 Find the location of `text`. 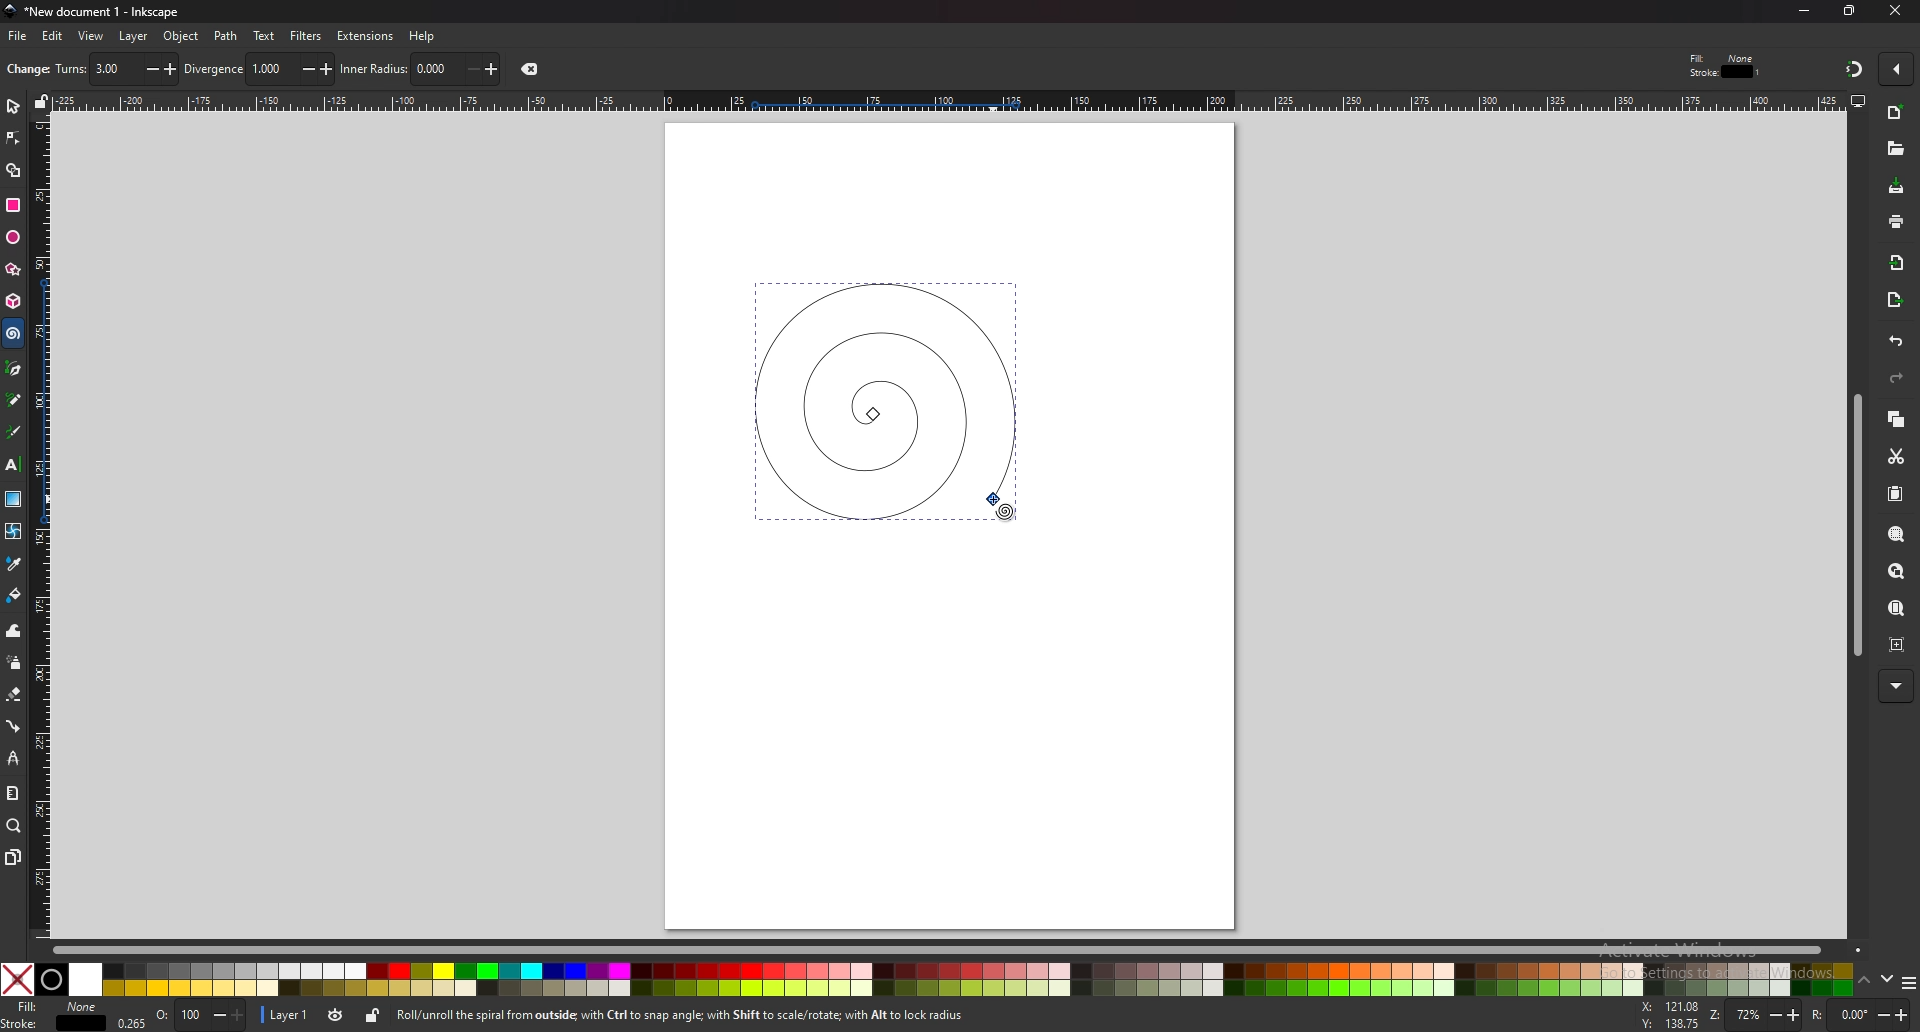

text is located at coordinates (13, 463).